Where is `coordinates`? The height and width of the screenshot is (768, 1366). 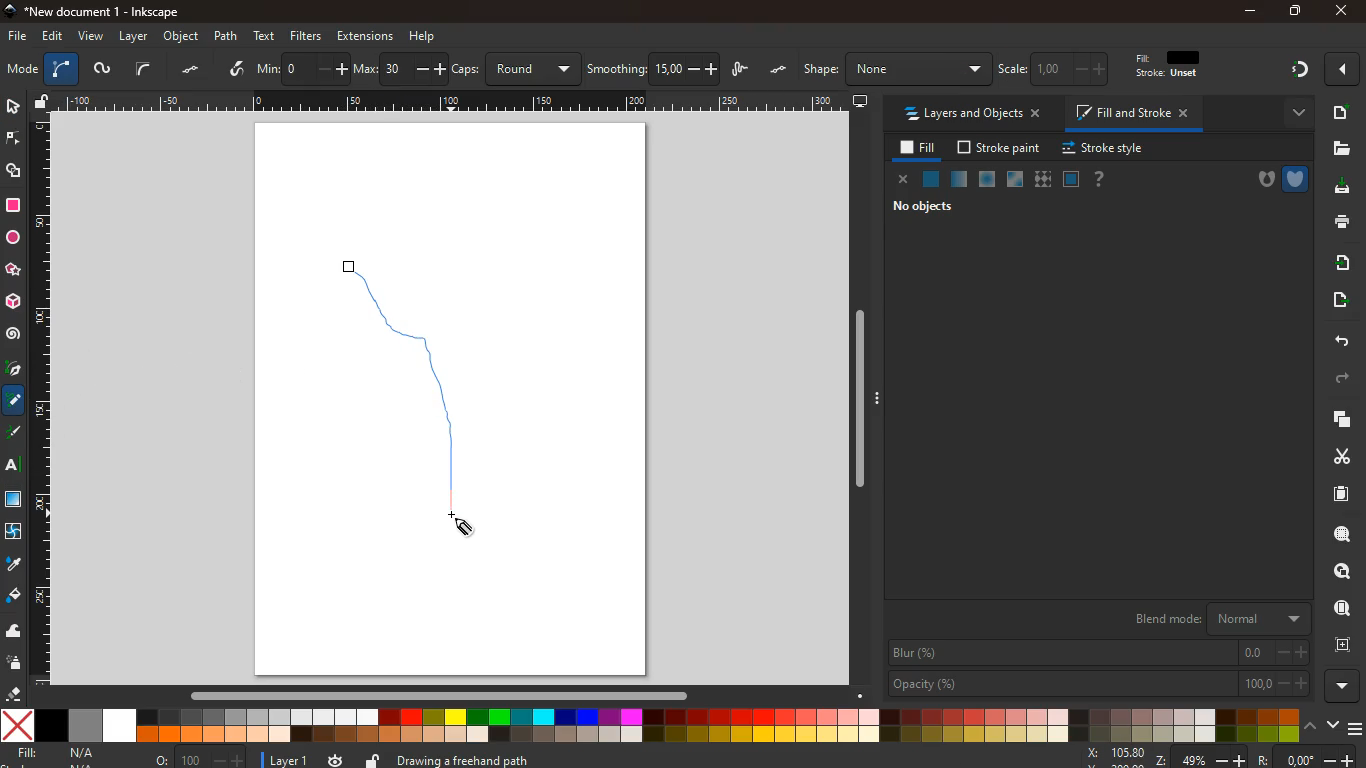
coordinates is located at coordinates (1218, 757).